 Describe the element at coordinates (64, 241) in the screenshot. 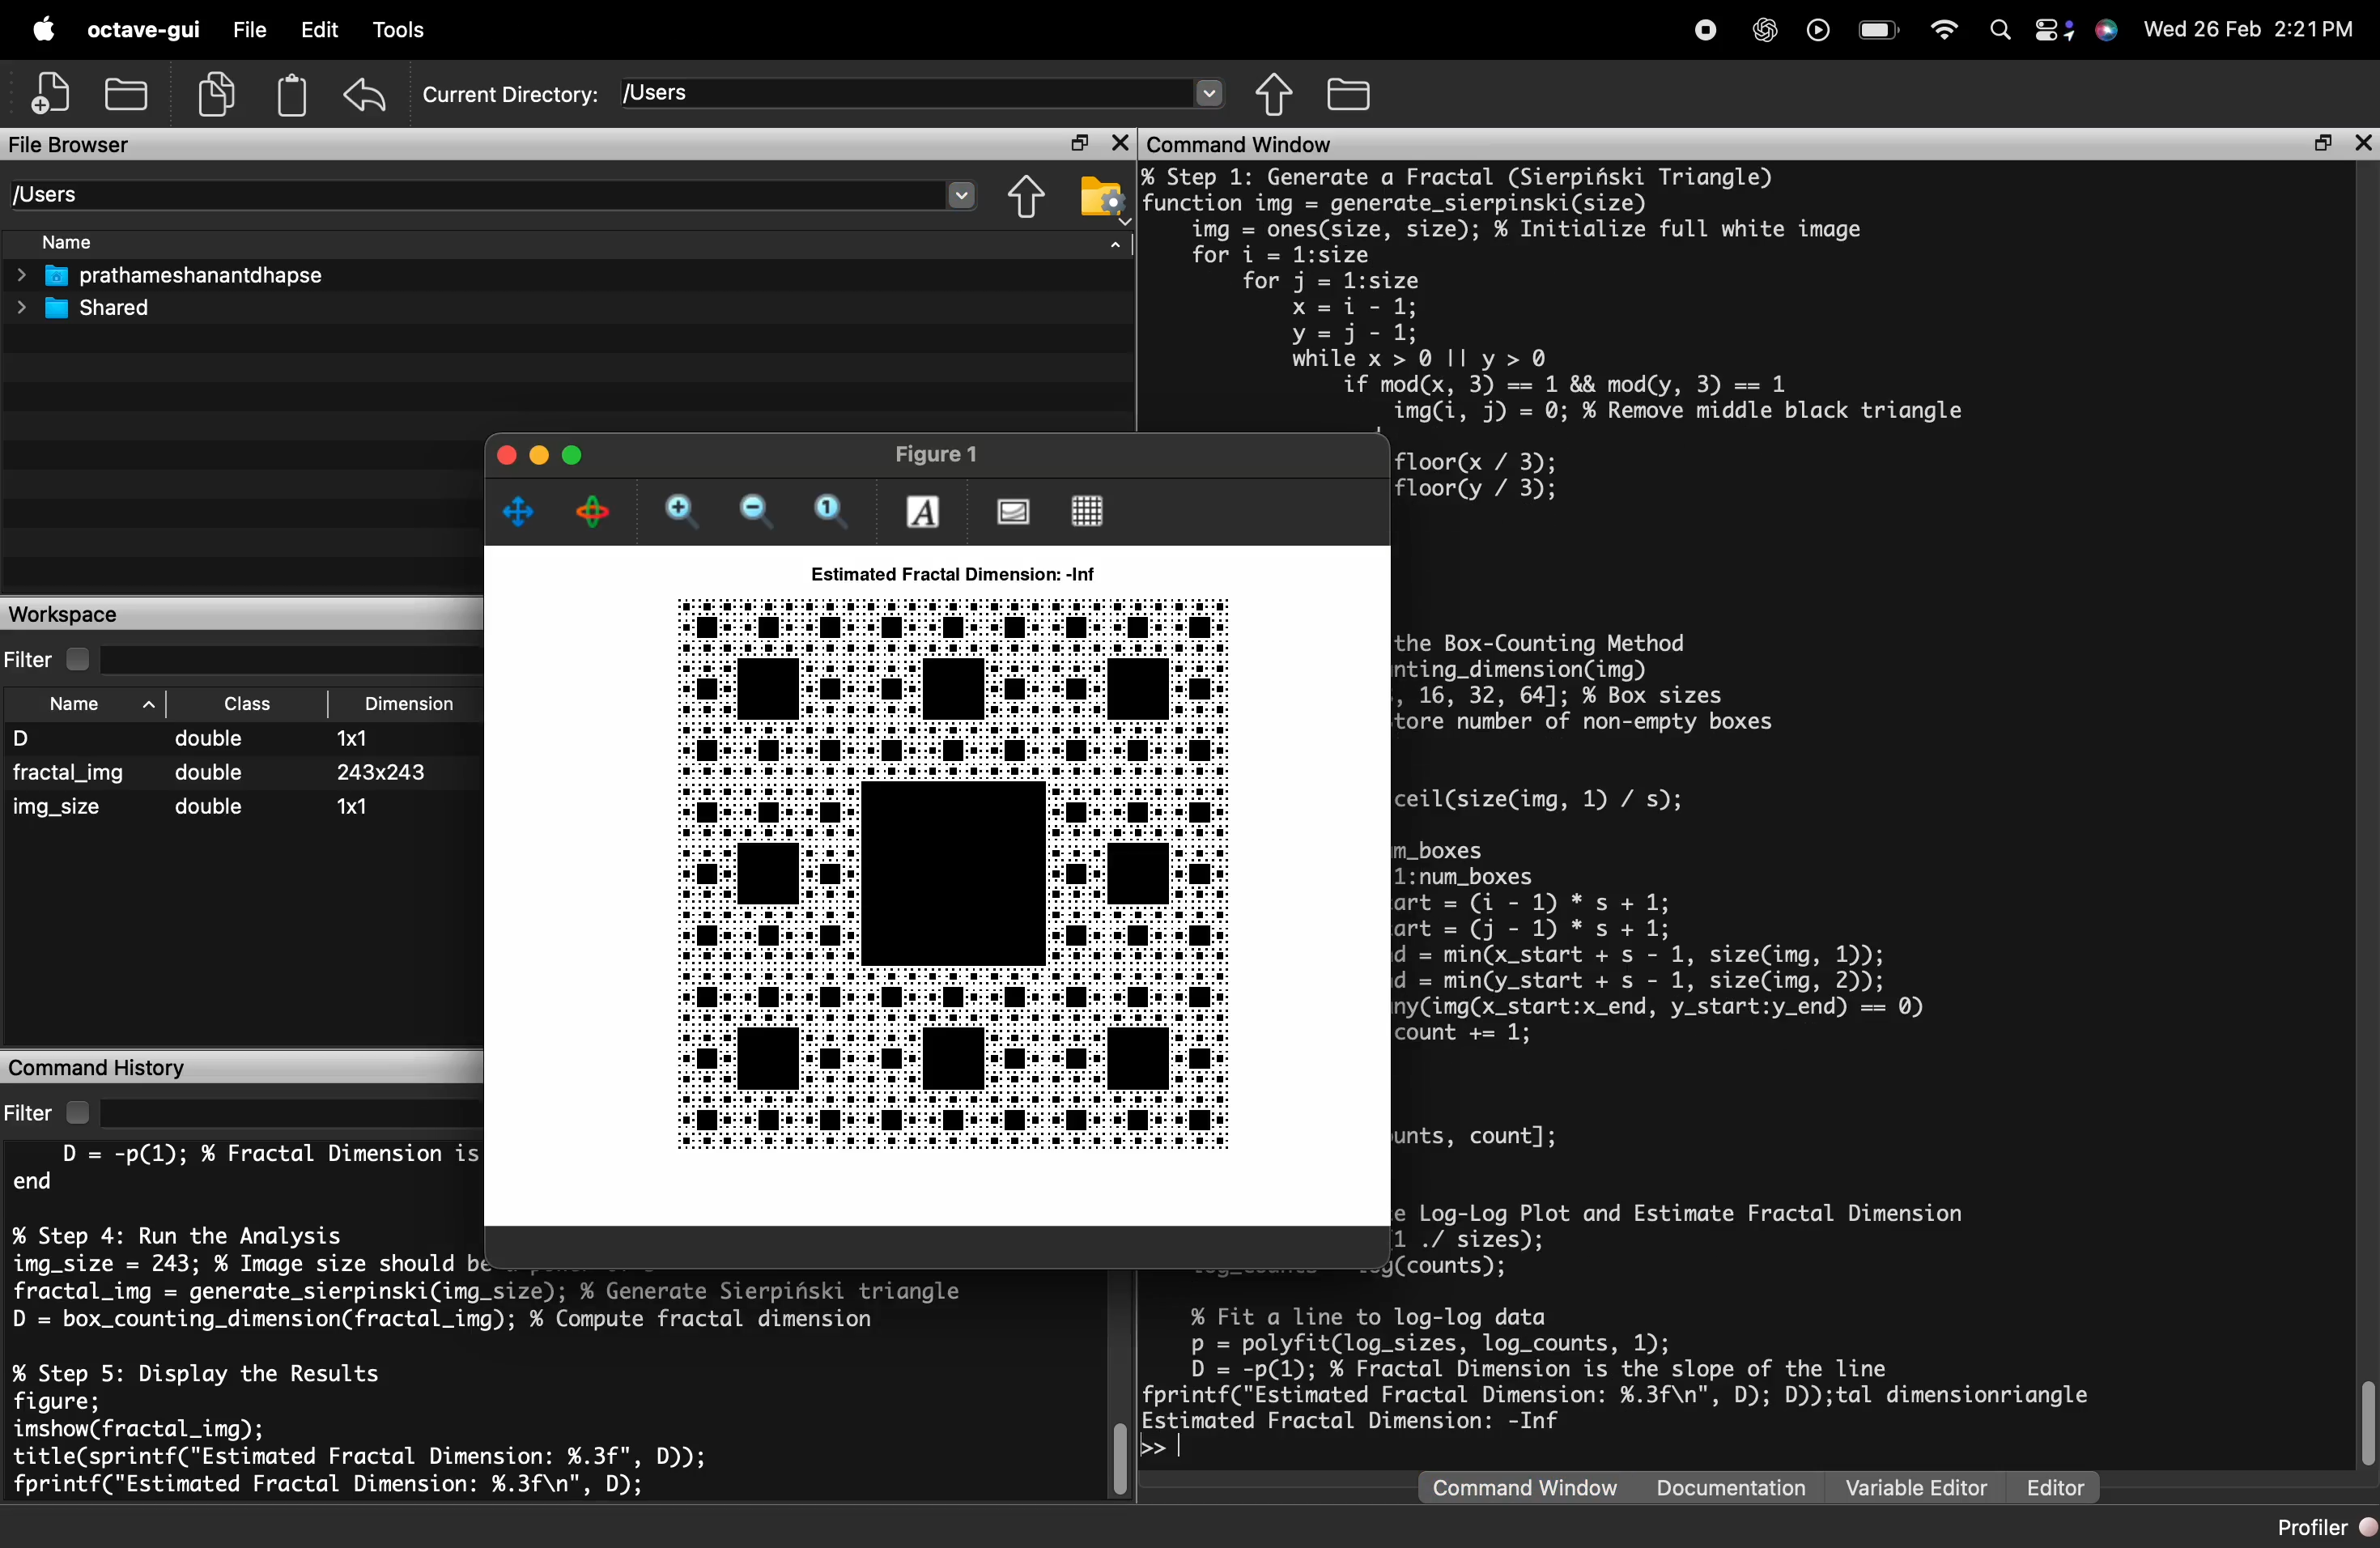

I see `Name` at that location.